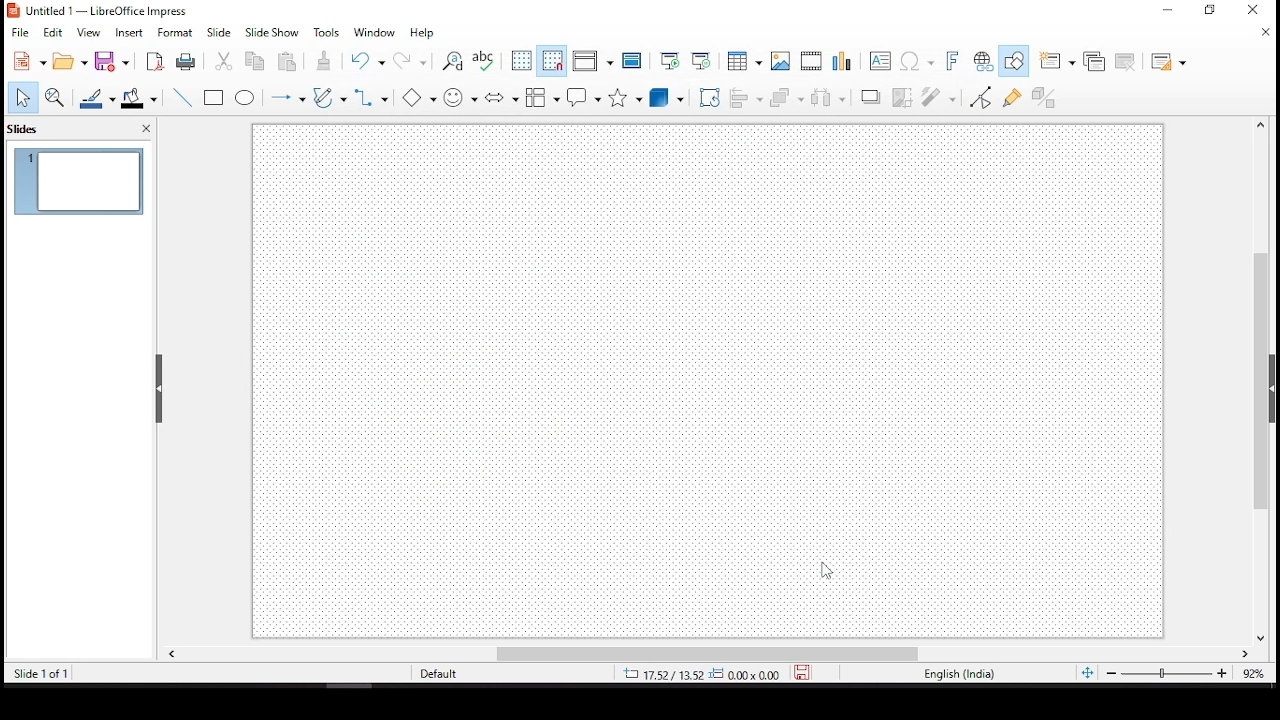 The width and height of the screenshot is (1280, 720). What do you see at coordinates (27, 130) in the screenshot?
I see `slides` at bounding box center [27, 130].